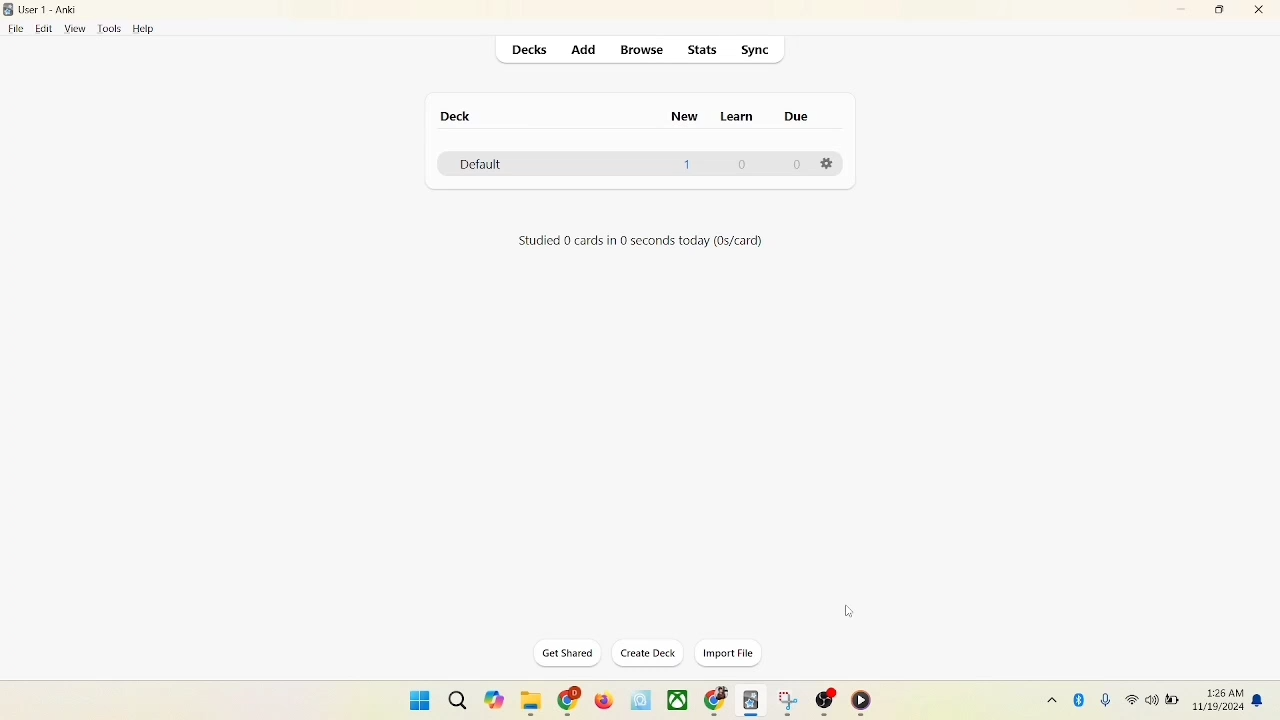 This screenshot has width=1280, height=720. What do you see at coordinates (685, 119) in the screenshot?
I see `new` at bounding box center [685, 119].